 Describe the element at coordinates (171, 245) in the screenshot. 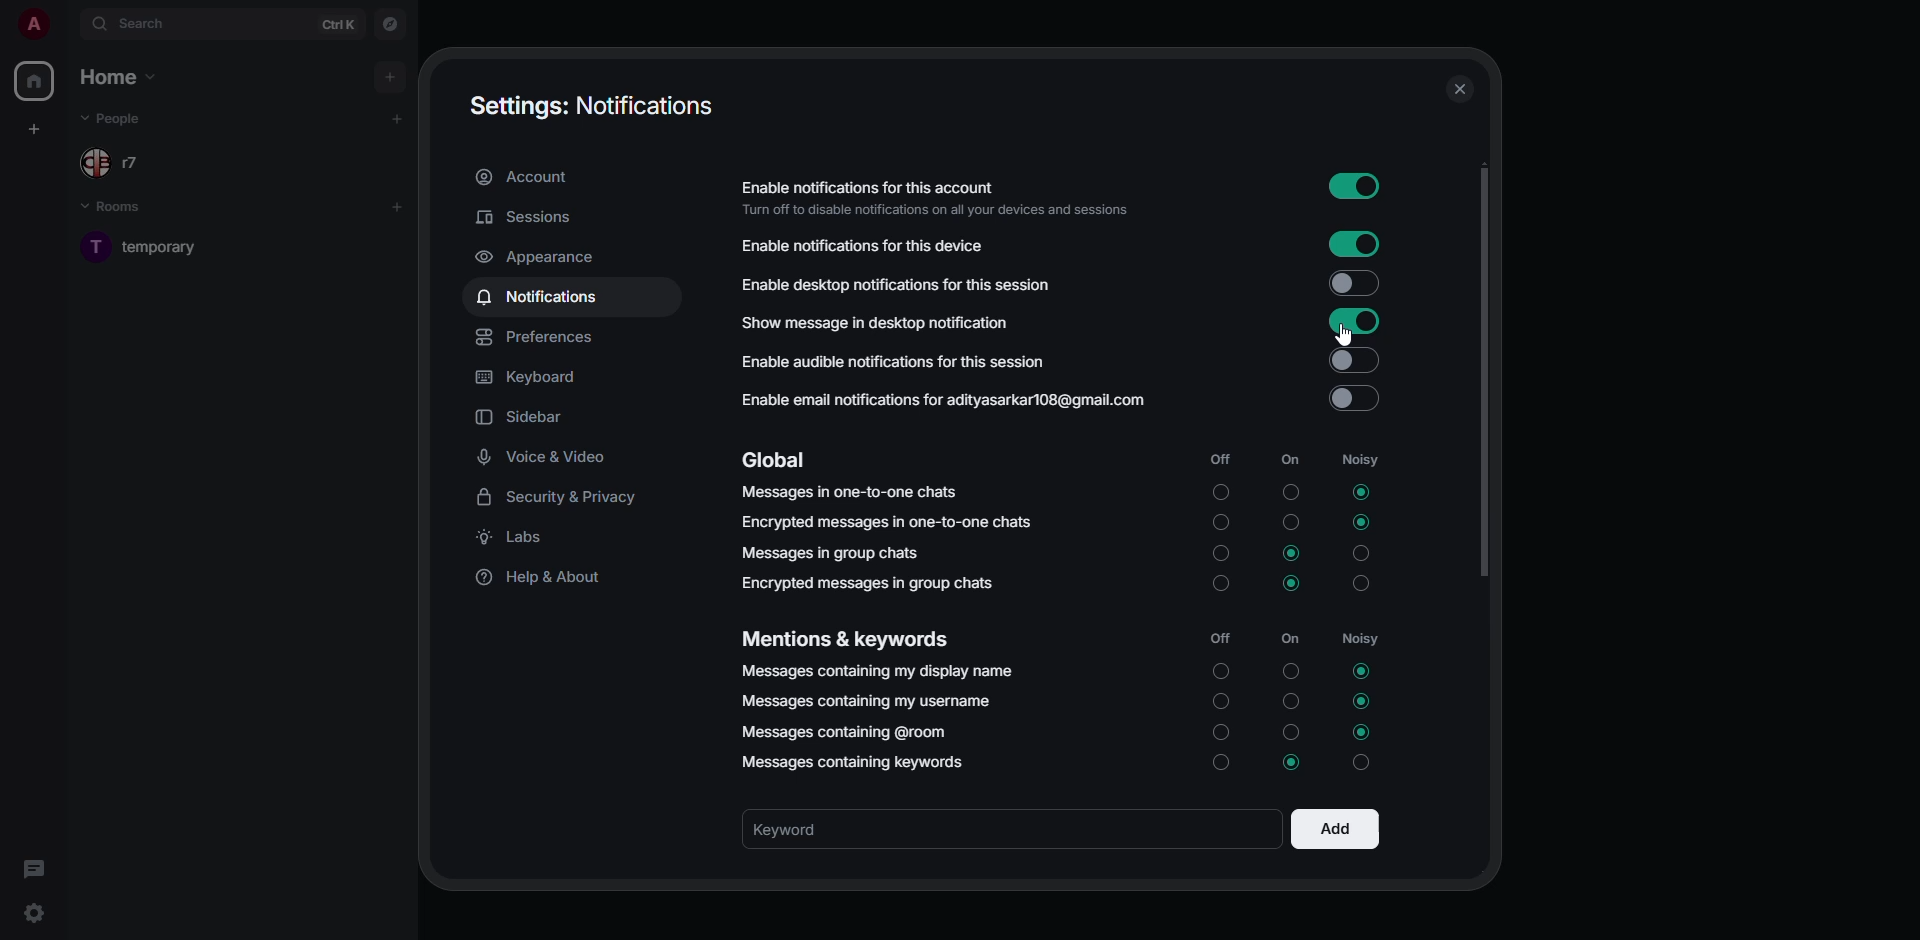

I see `room` at that location.